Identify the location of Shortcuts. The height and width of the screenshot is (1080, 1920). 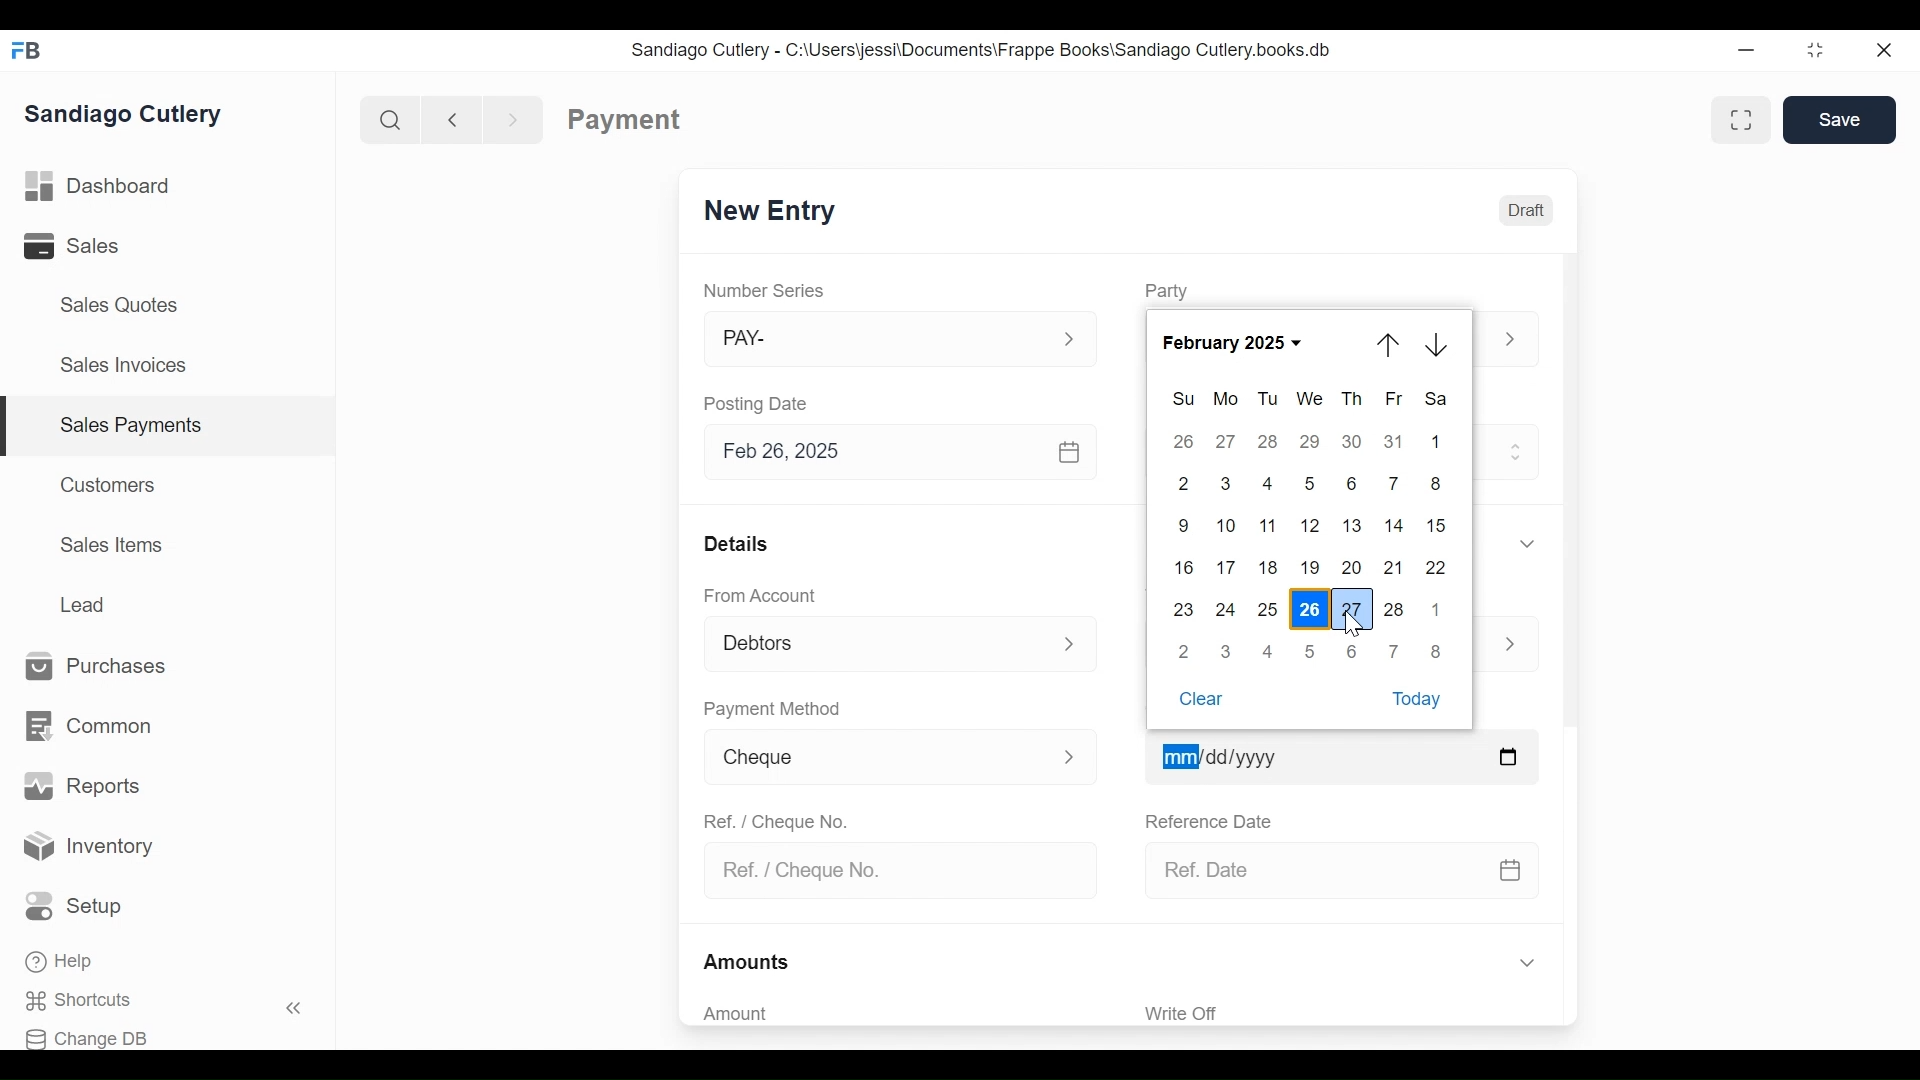
(91, 1001).